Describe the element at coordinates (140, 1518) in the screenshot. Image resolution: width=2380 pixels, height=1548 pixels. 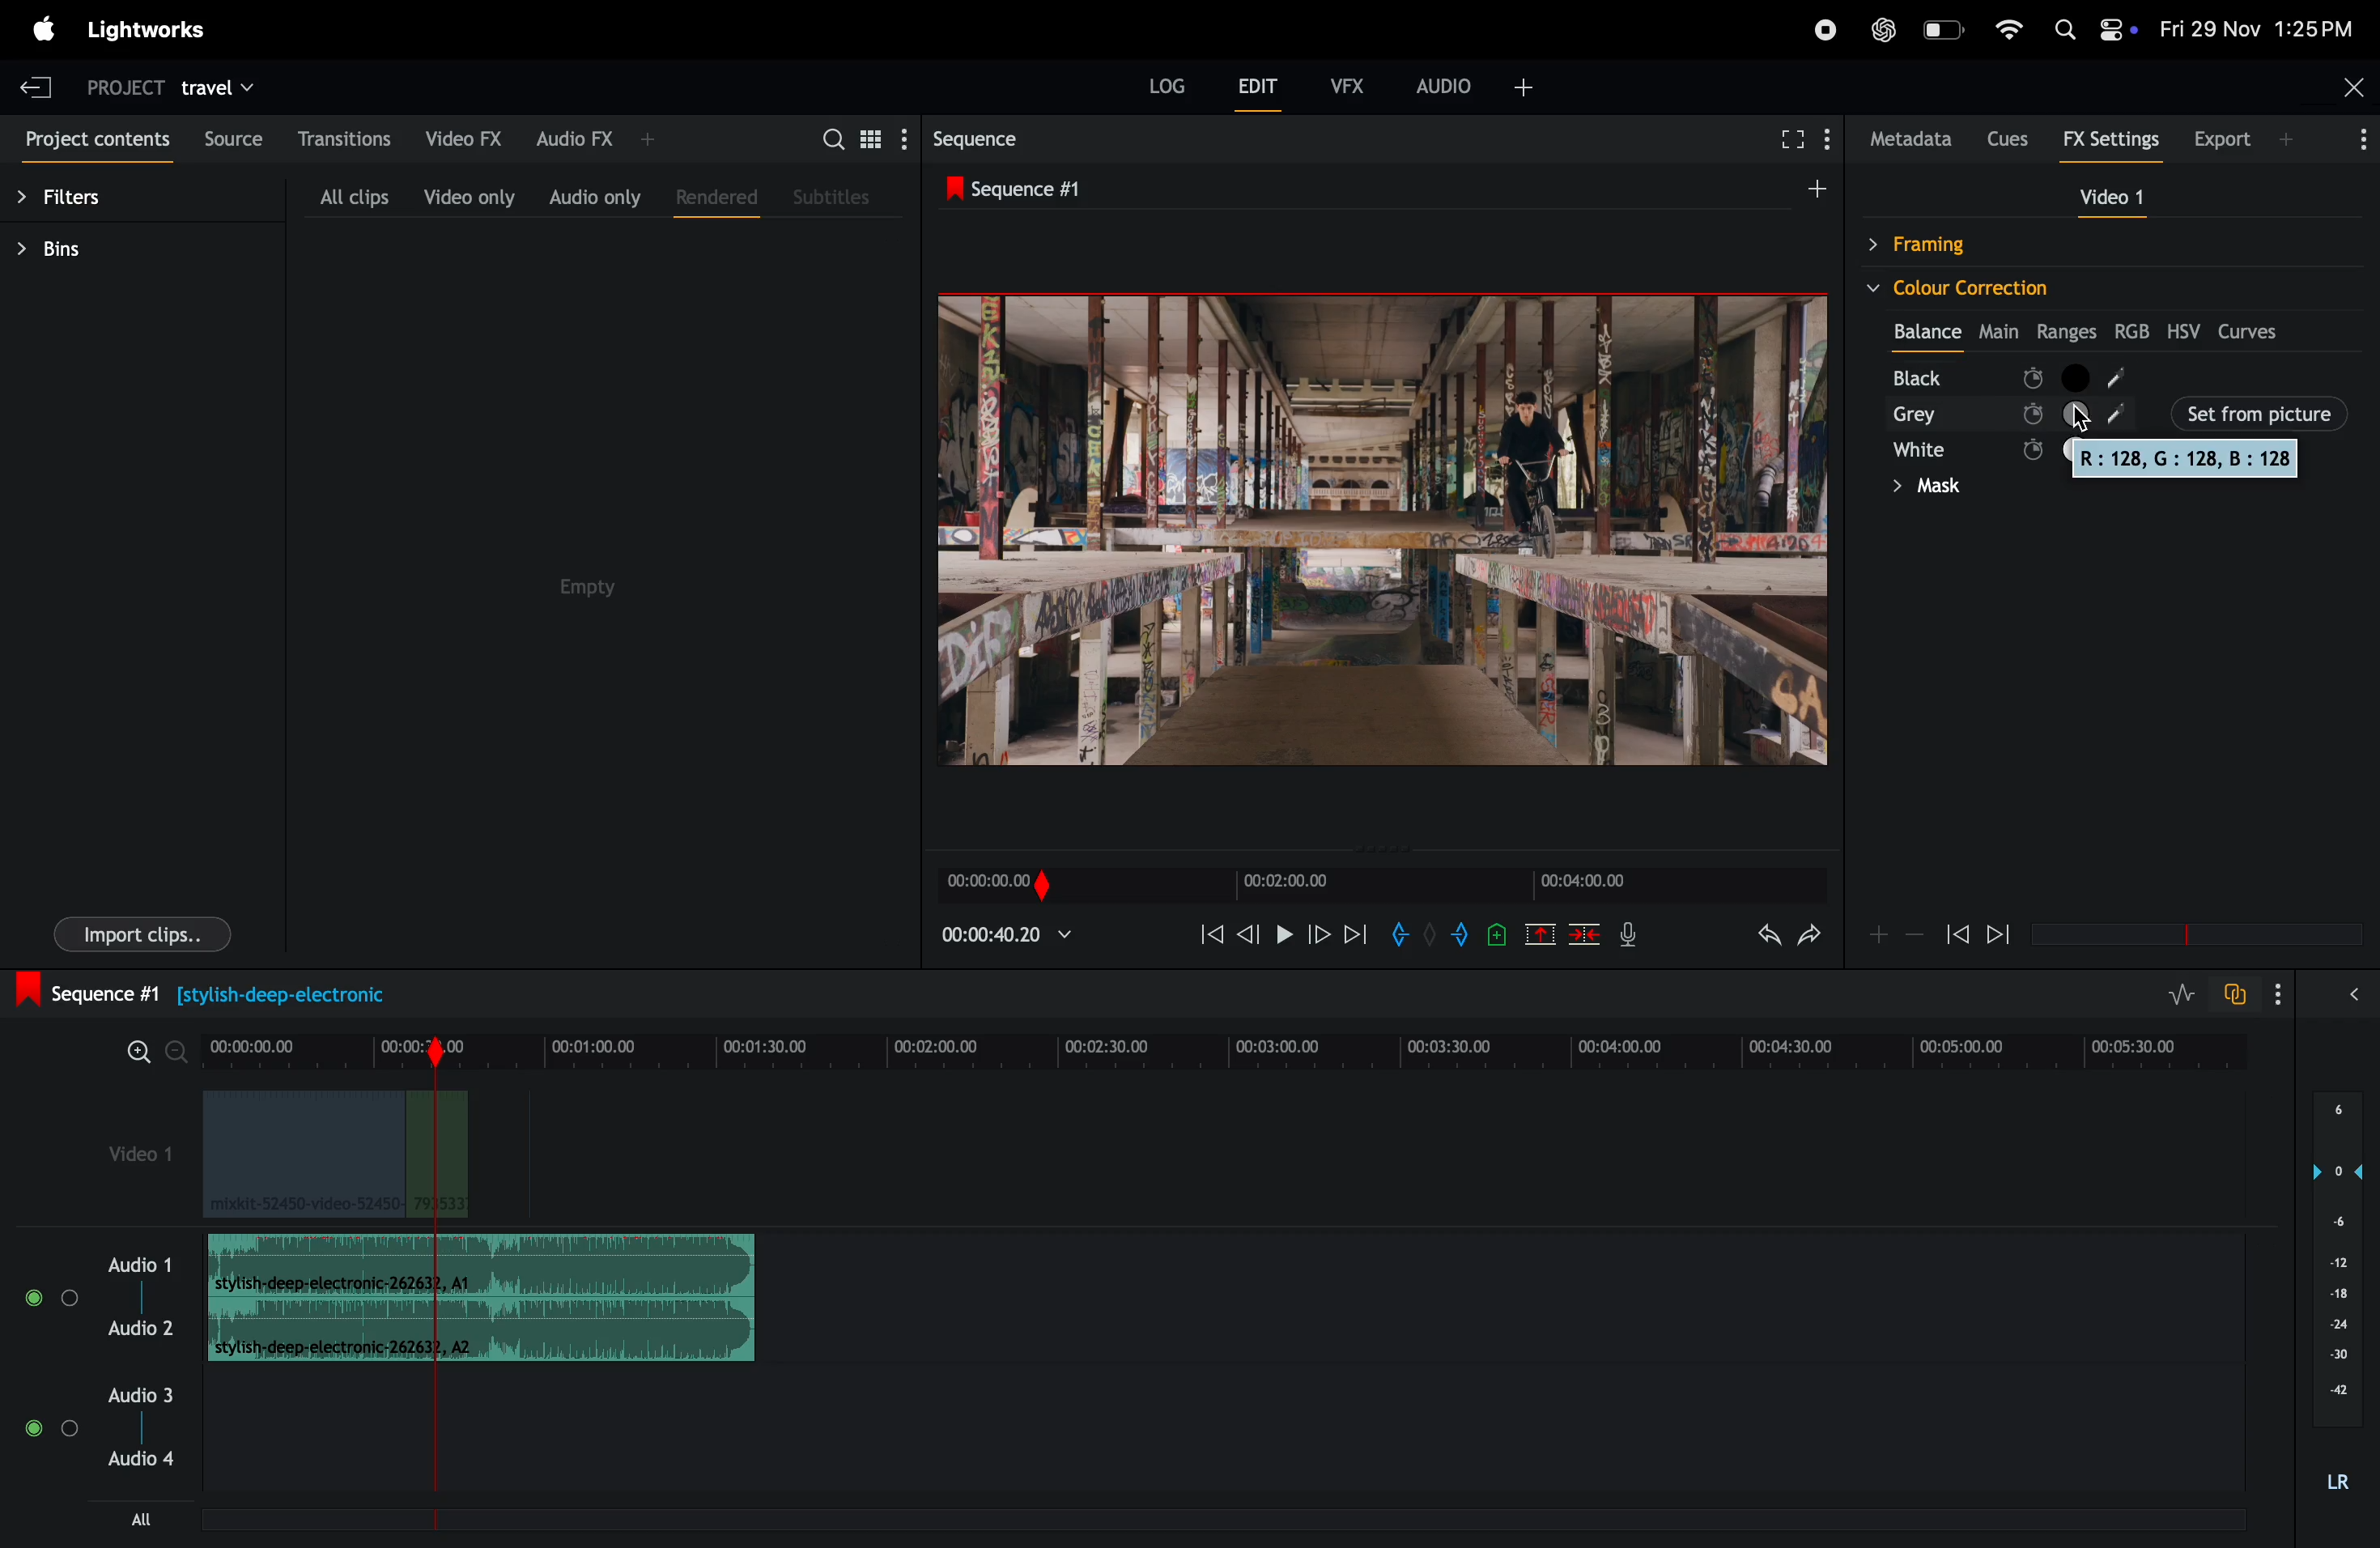
I see `all` at that location.